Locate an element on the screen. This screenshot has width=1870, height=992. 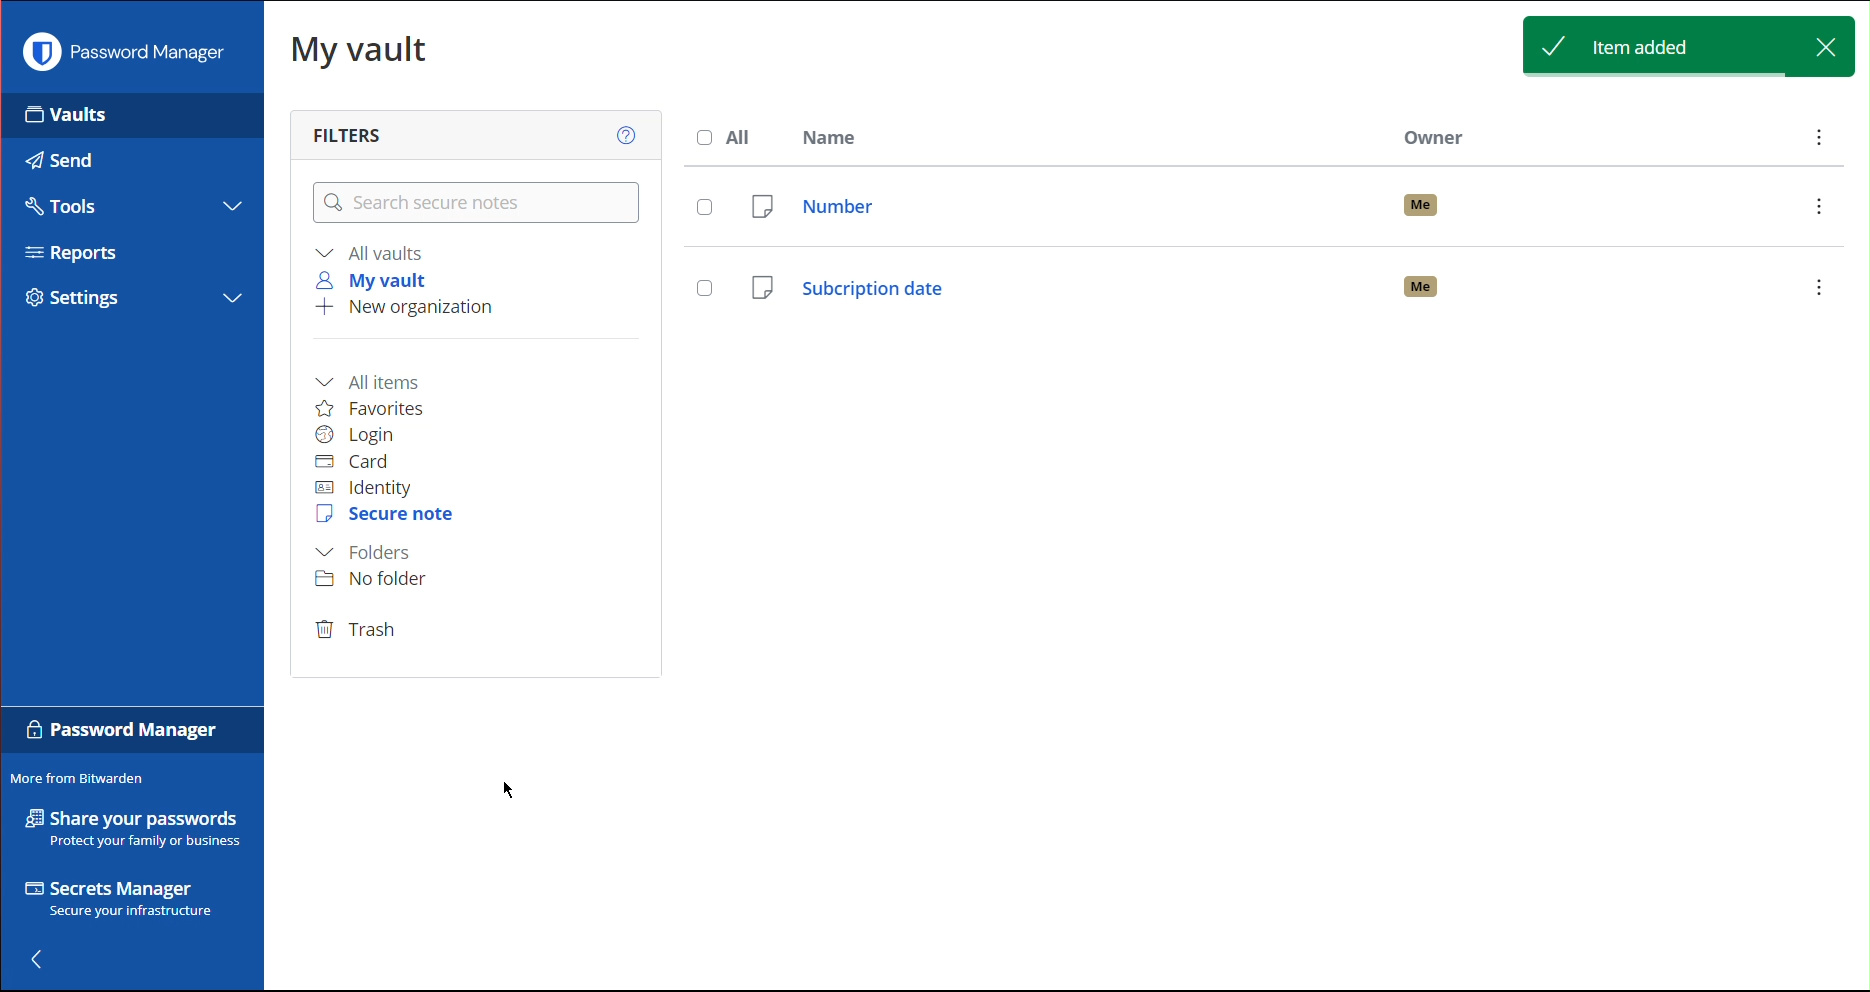
Number is located at coordinates (1300, 206).